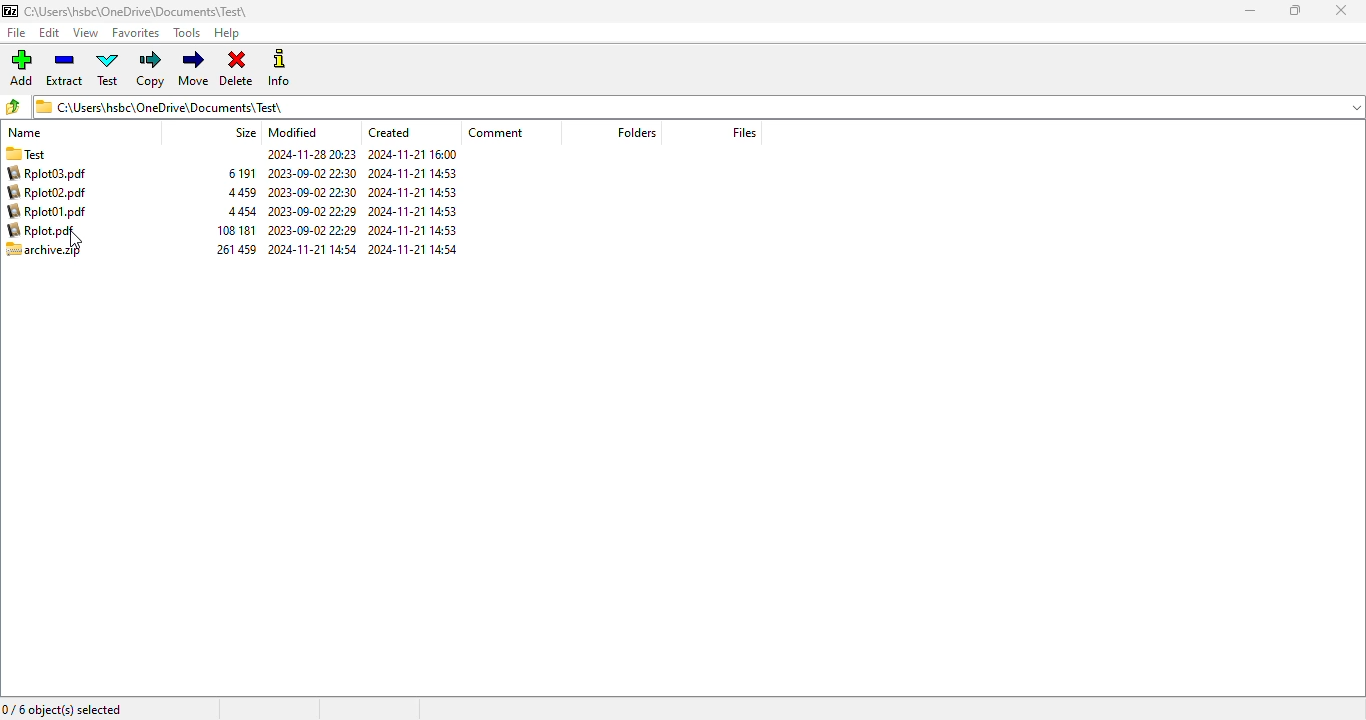 This screenshot has width=1366, height=720. I want to click on extract, so click(64, 68).